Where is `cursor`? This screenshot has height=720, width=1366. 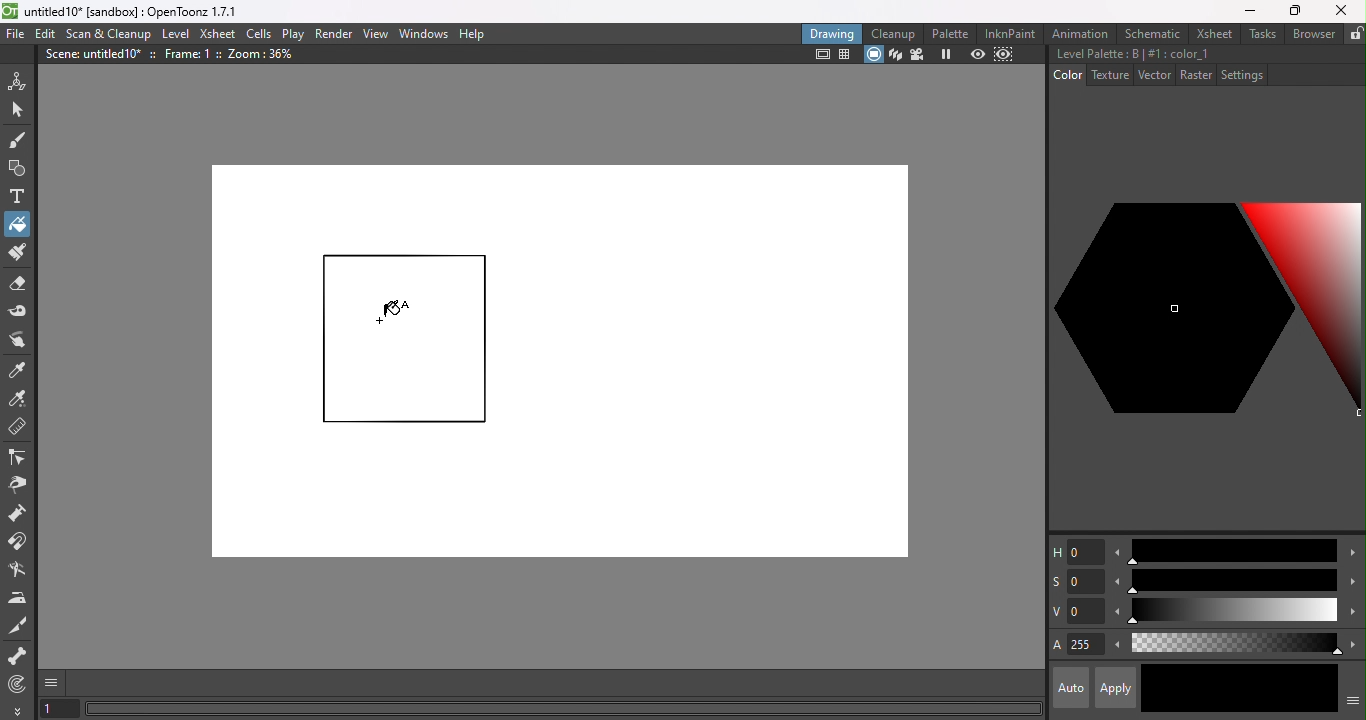 cursor is located at coordinates (392, 309).